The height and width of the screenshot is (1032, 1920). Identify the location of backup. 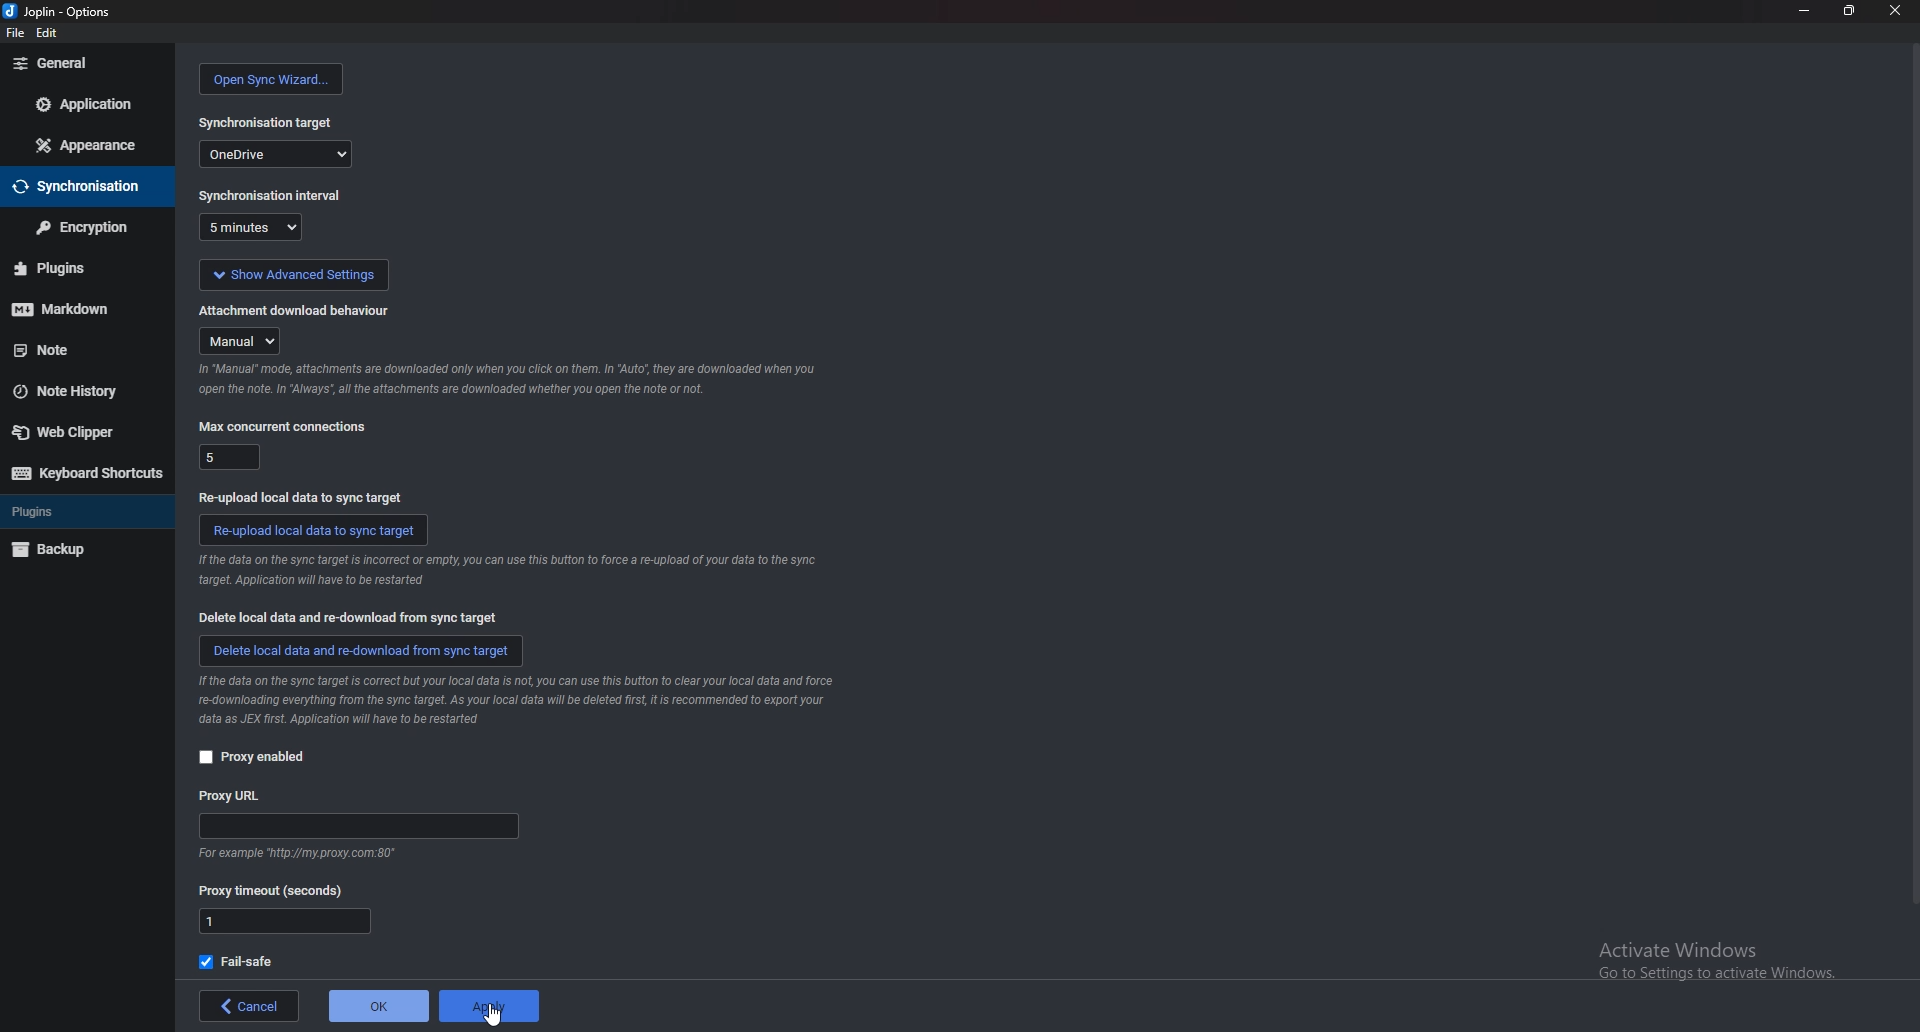
(58, 551).